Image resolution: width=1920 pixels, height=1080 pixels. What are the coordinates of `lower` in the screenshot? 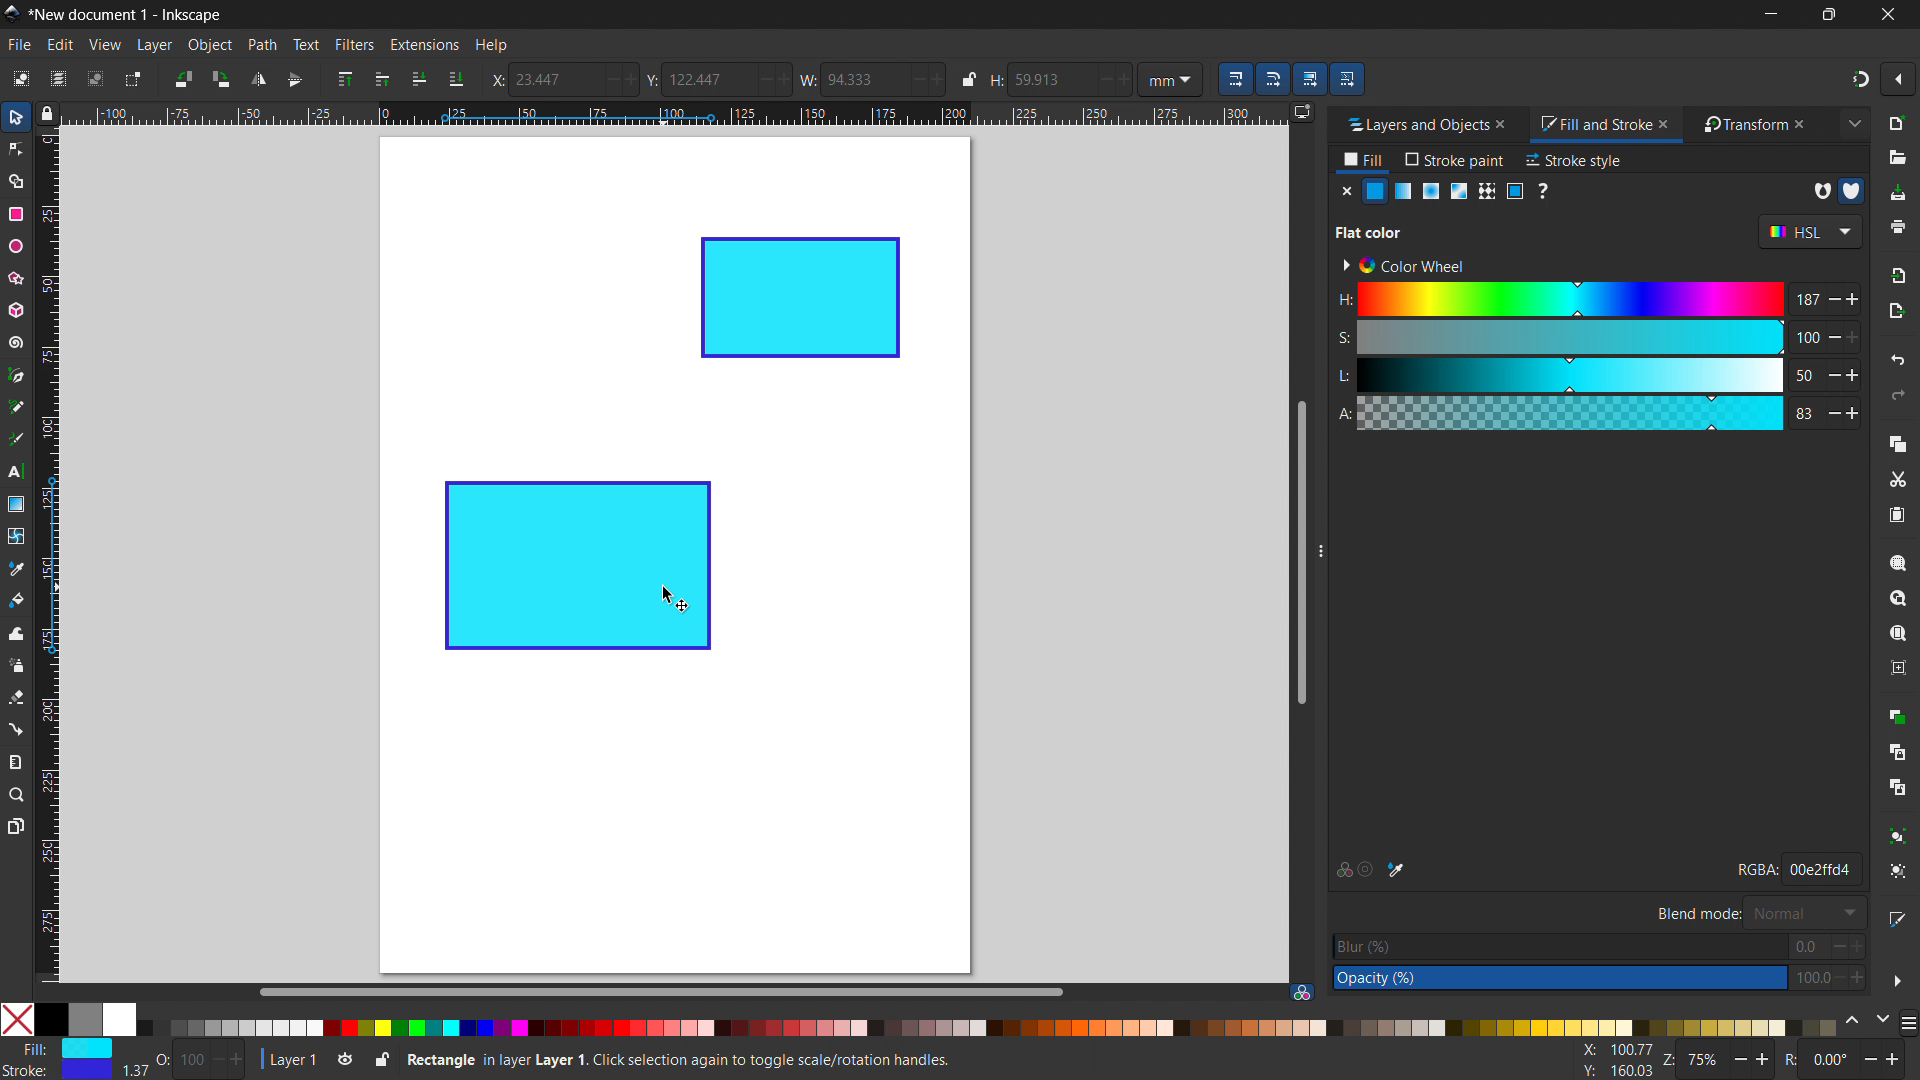 It's located at (419, 78).